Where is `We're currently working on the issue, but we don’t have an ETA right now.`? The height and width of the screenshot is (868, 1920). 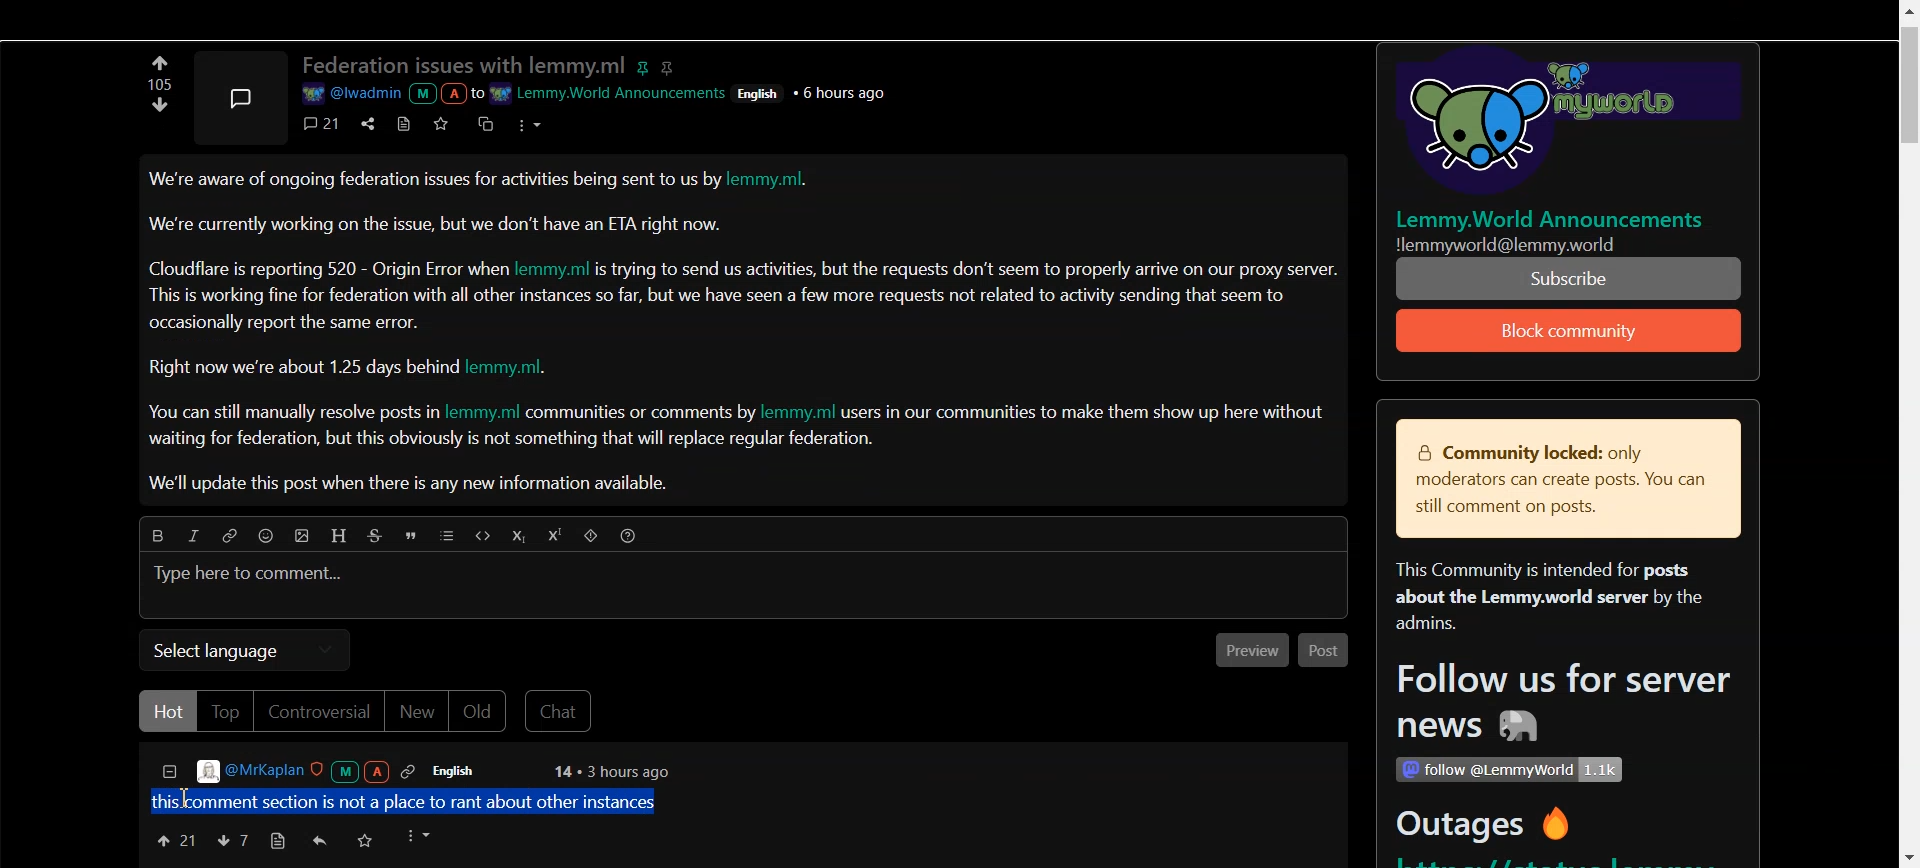
We're currently working on the issue, but we don’t have an ETA right now. is located at coordinates (437, 224).